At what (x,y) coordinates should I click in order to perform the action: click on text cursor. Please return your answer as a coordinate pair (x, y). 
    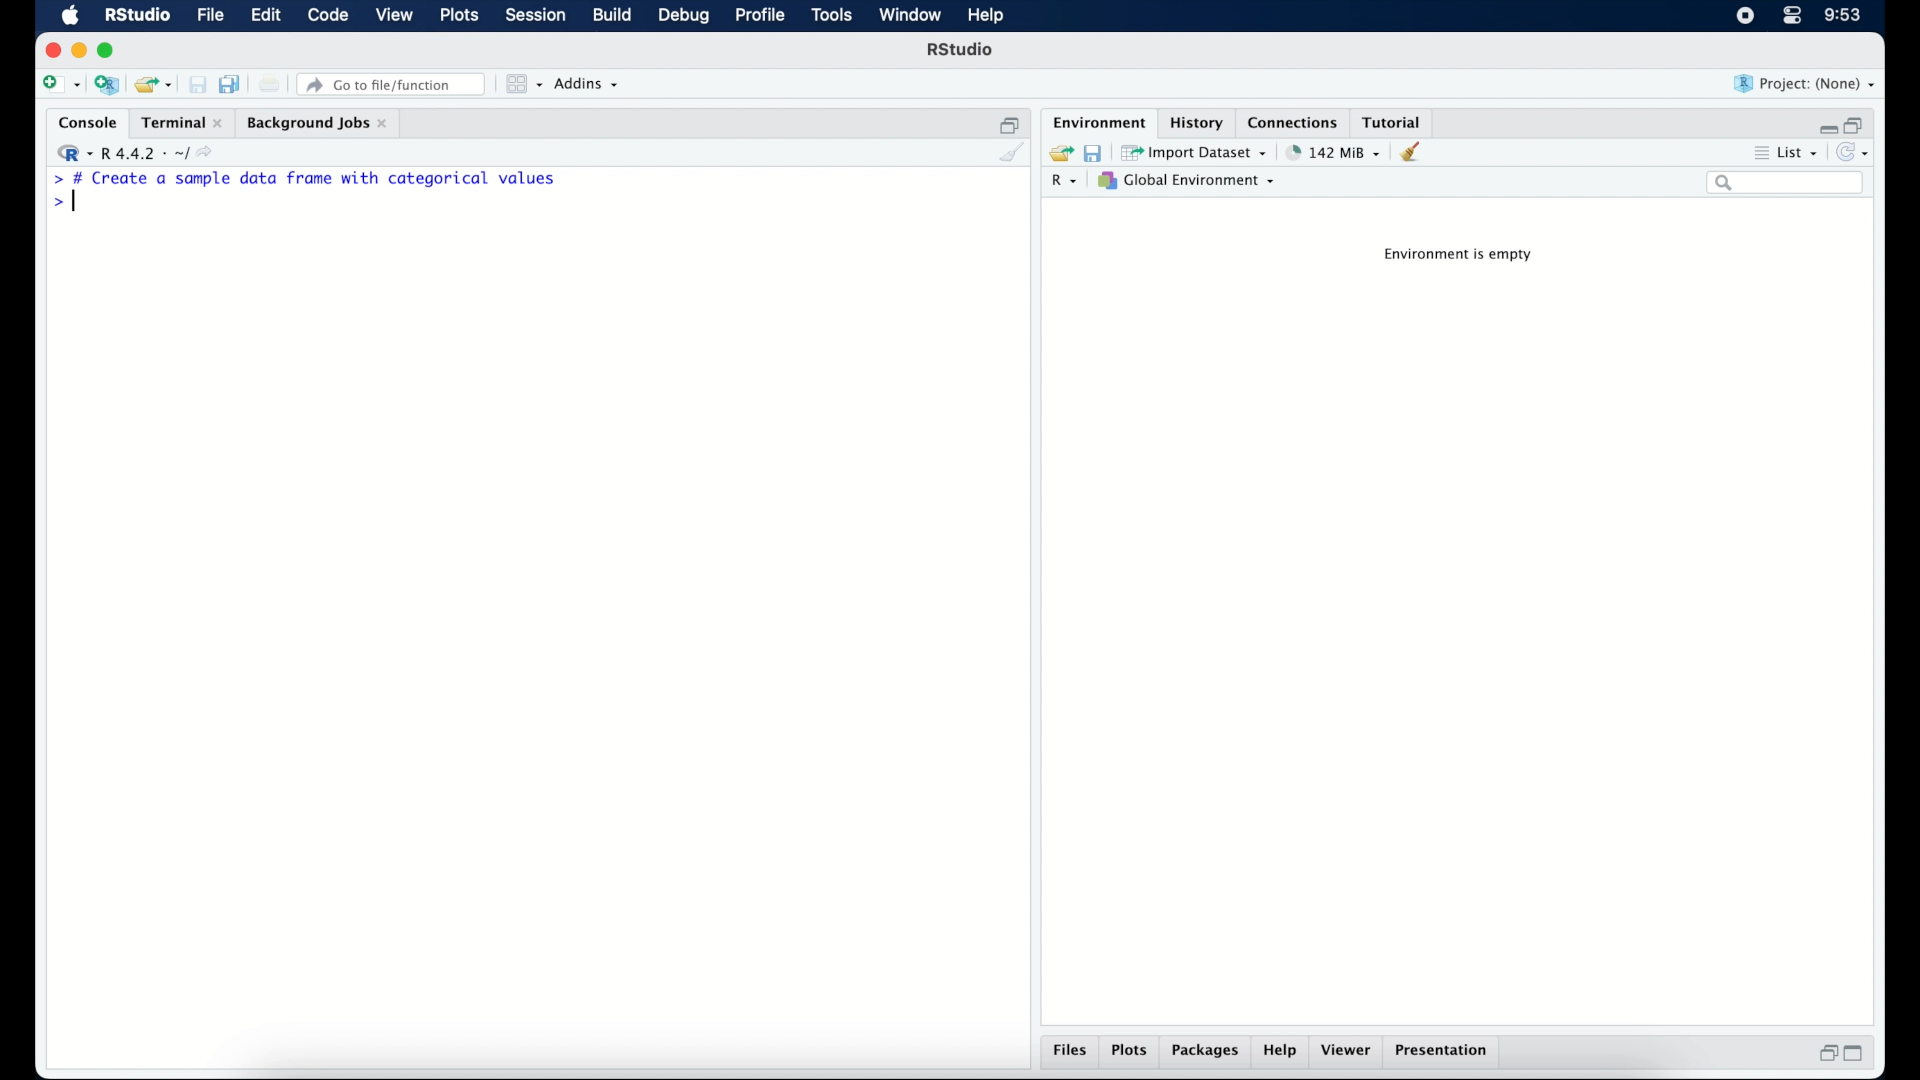
    Looking at the image, I should click on (80, 205).